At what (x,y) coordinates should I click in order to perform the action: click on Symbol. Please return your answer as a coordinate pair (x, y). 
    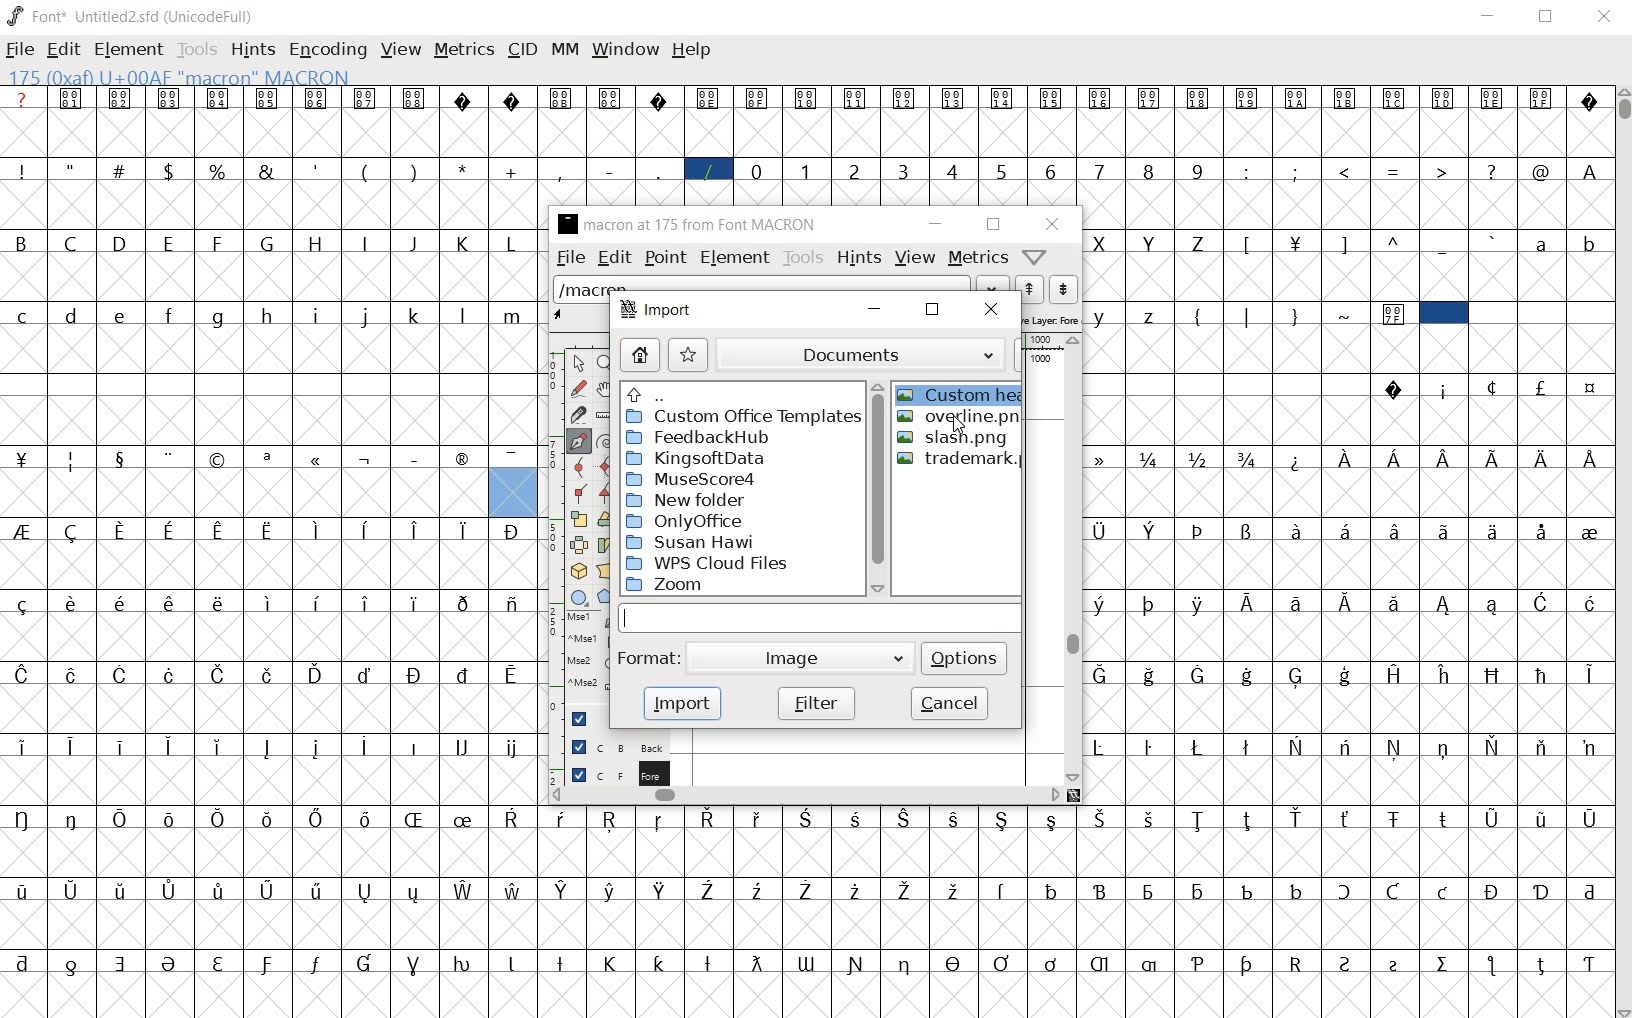
    Looking at the image, I should click on (270, 888).